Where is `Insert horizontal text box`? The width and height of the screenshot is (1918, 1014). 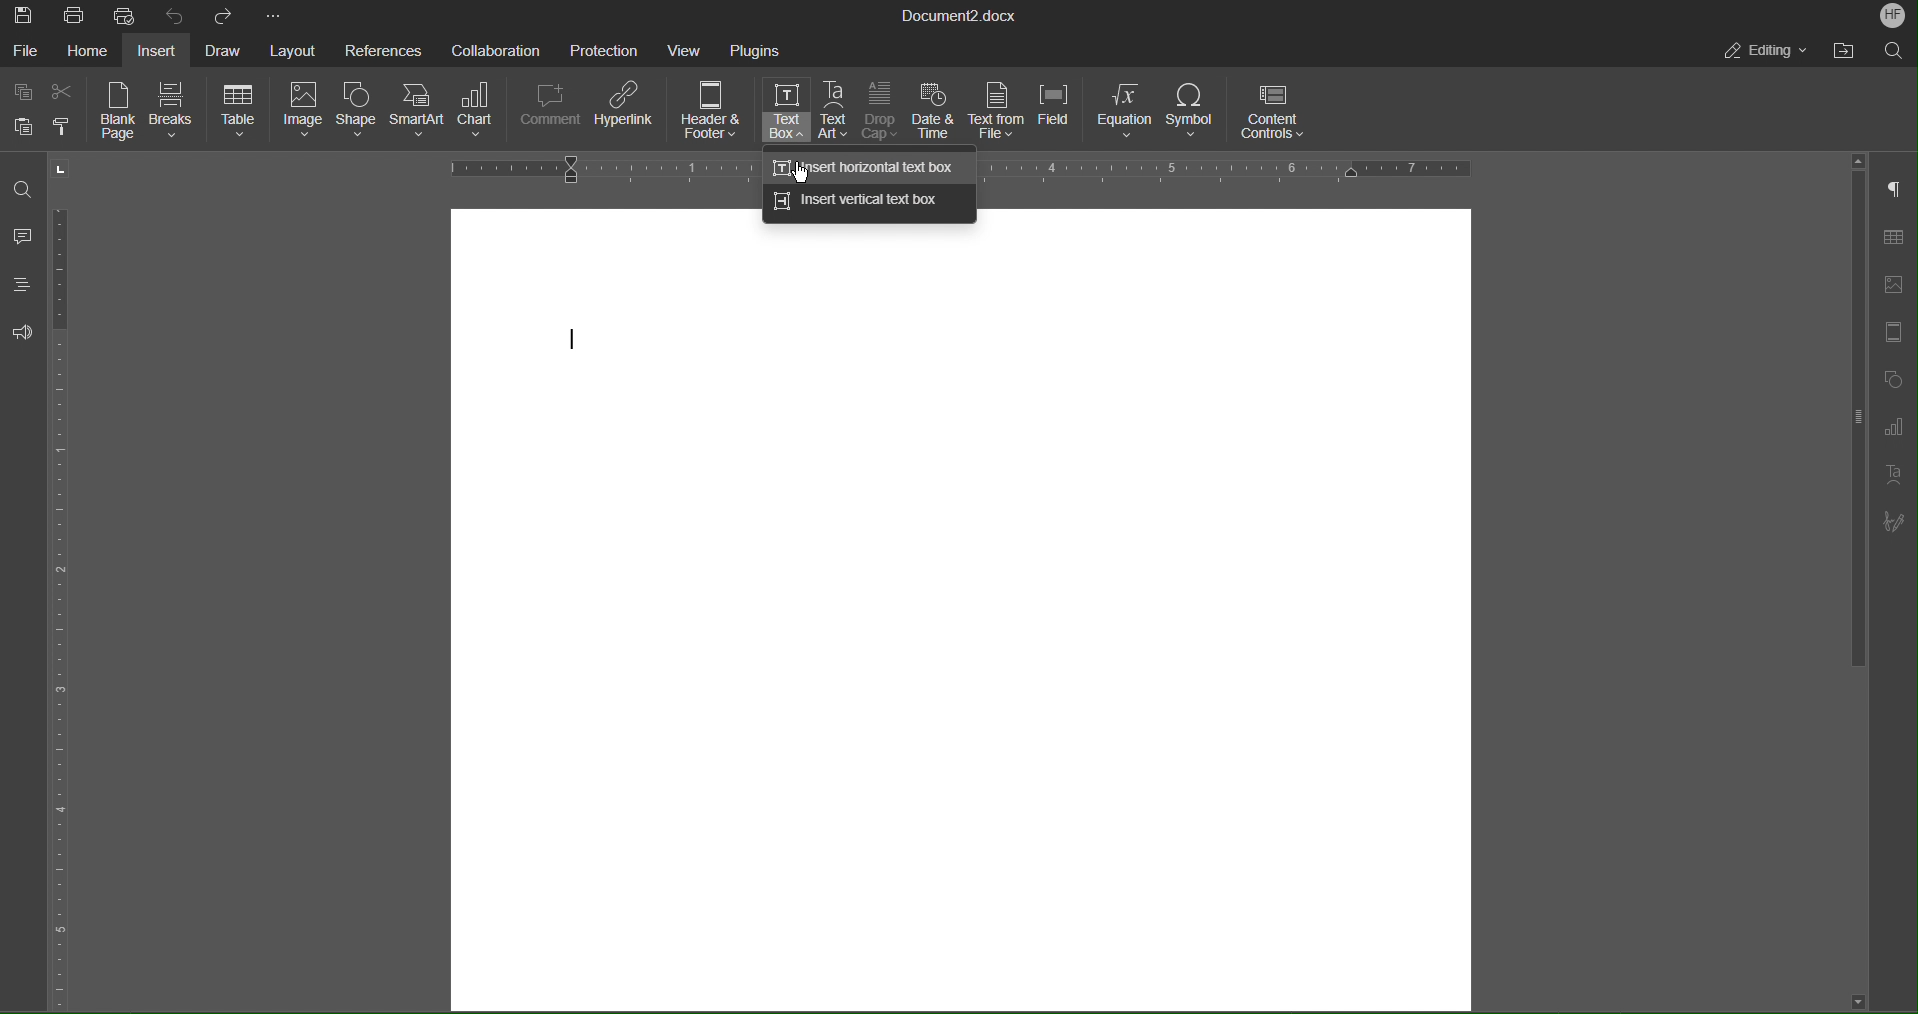
Insert horizontal text box is located at coordinates (868, 166).